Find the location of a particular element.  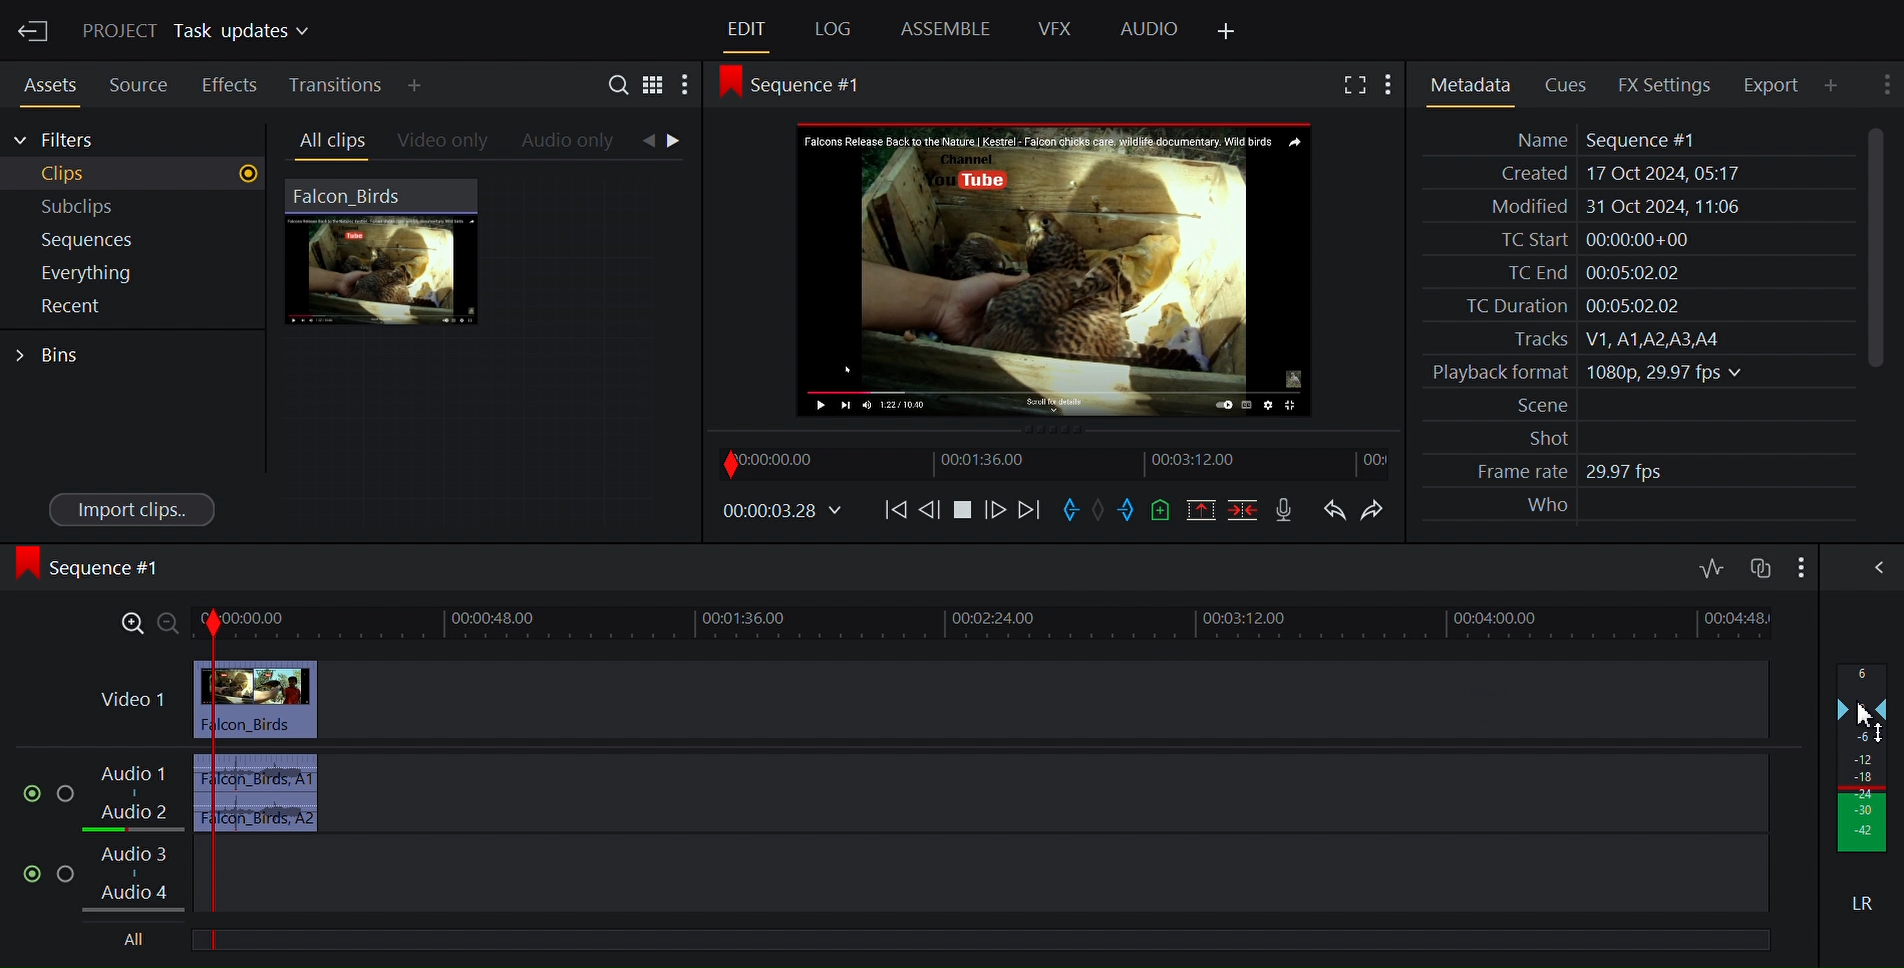

Play is located at coordinates (966, 510).